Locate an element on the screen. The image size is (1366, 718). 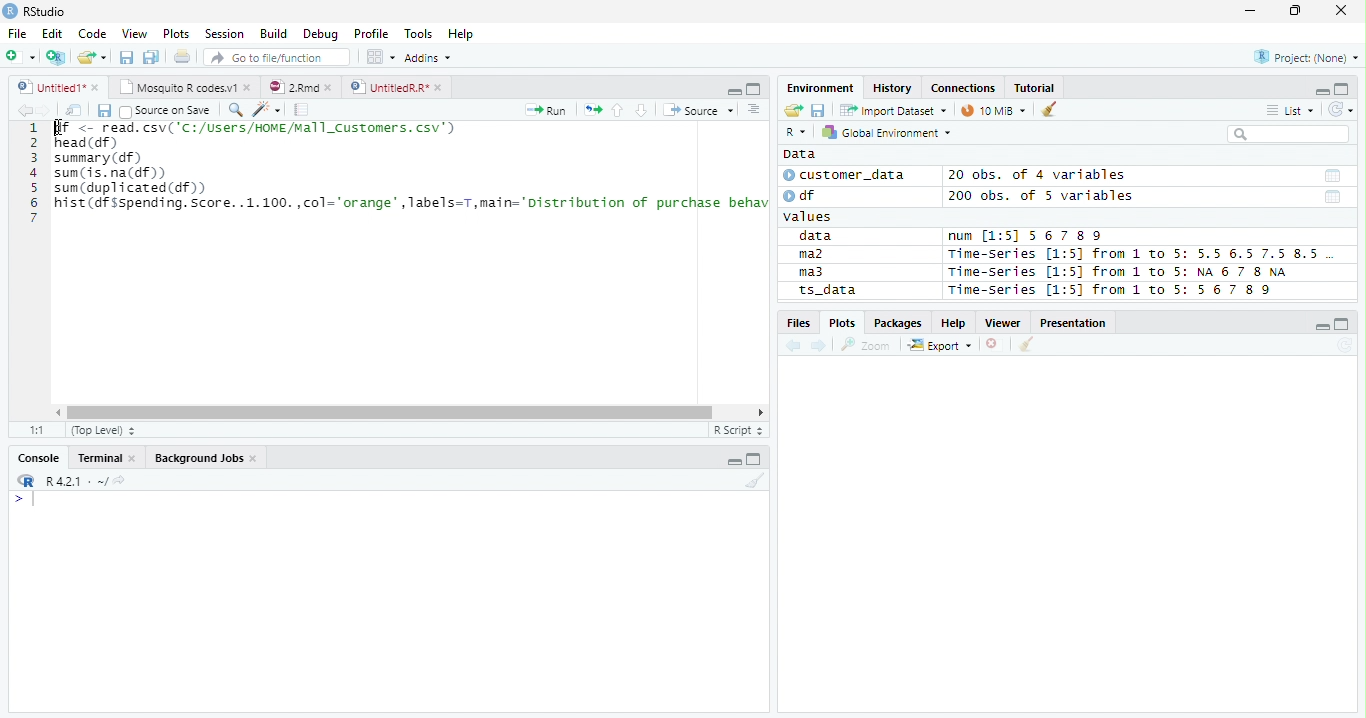
df is located at coordinates (806, 195).